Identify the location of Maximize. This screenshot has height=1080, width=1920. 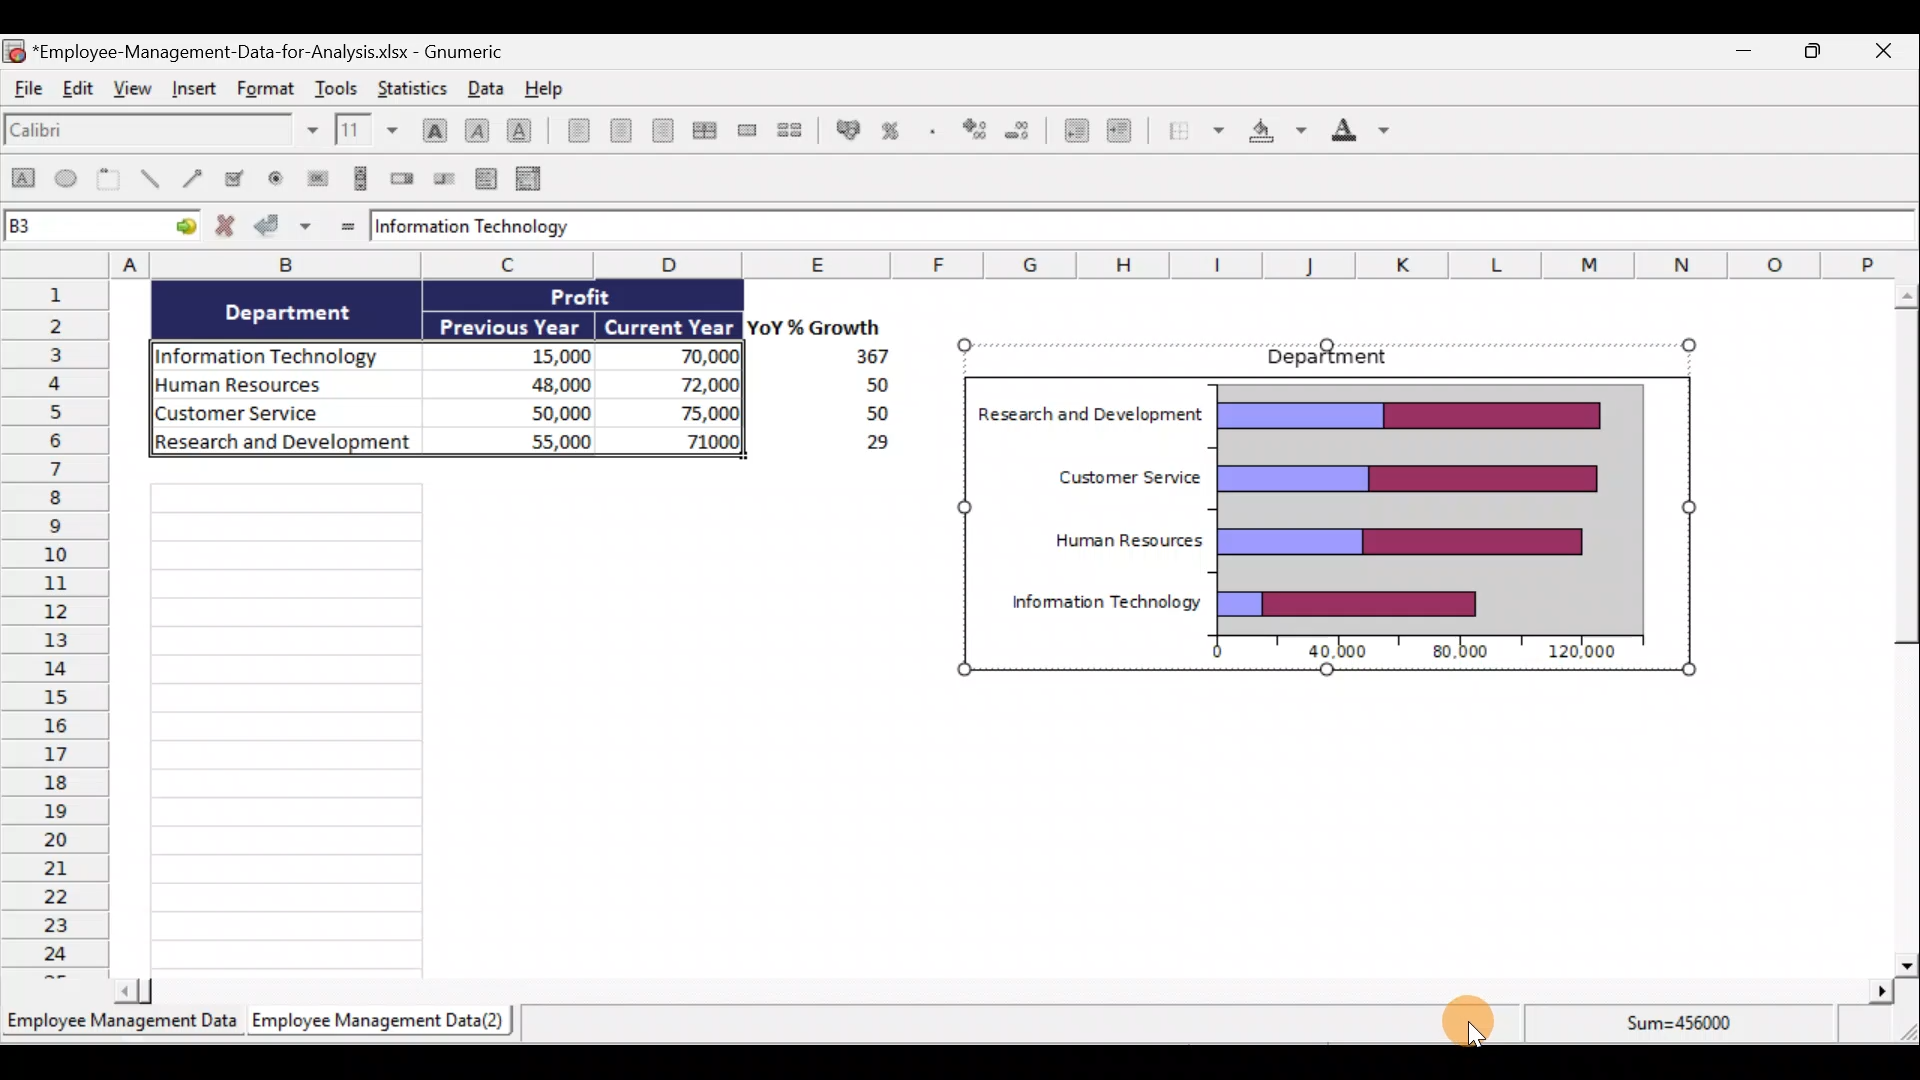
(1822, 54).